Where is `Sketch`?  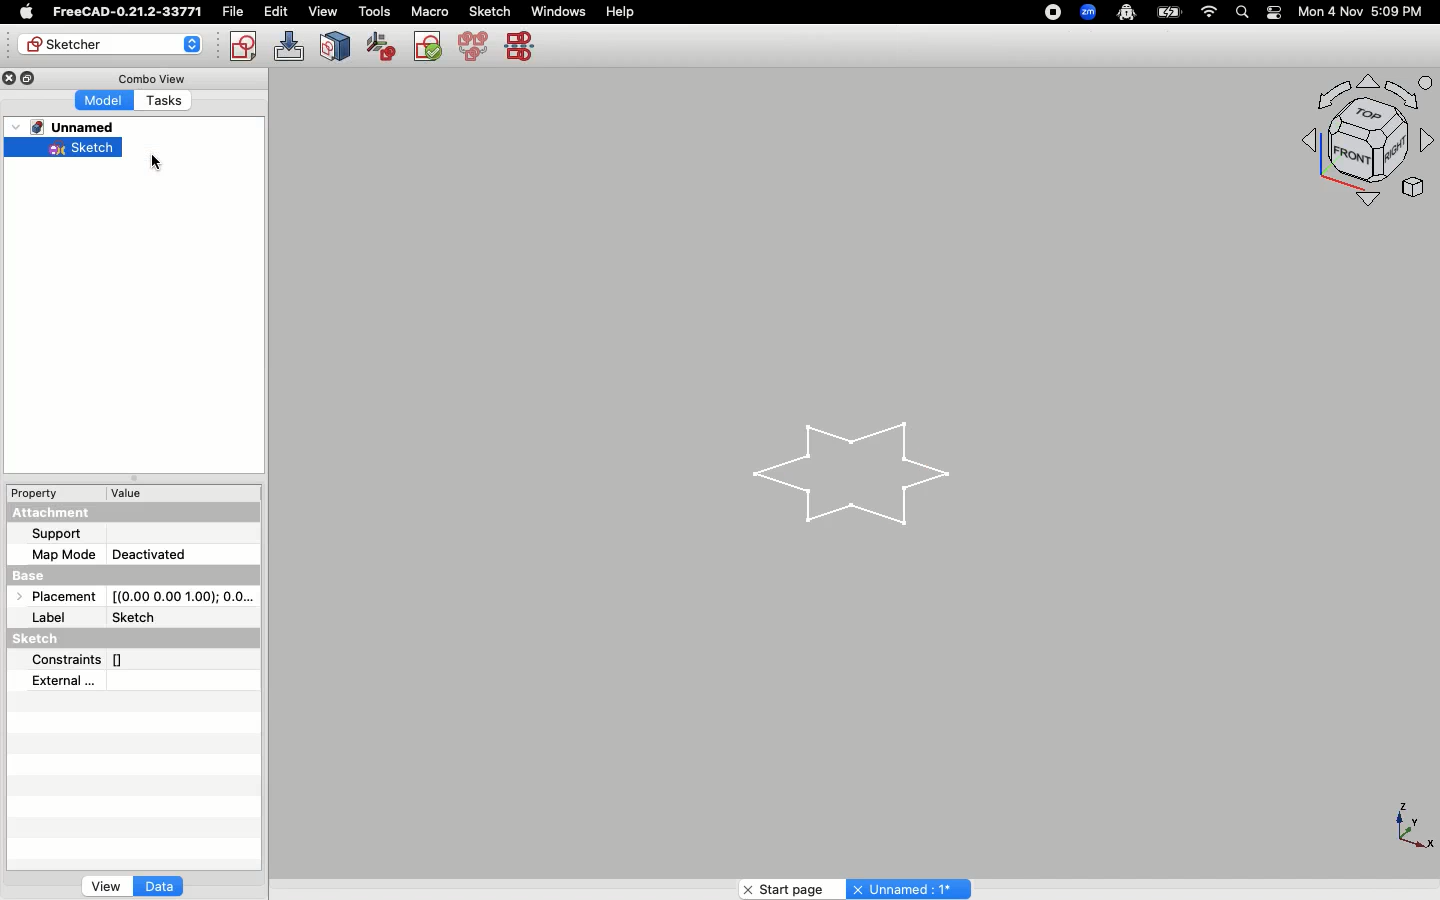
Sketch is located at coordinates (35, 638).